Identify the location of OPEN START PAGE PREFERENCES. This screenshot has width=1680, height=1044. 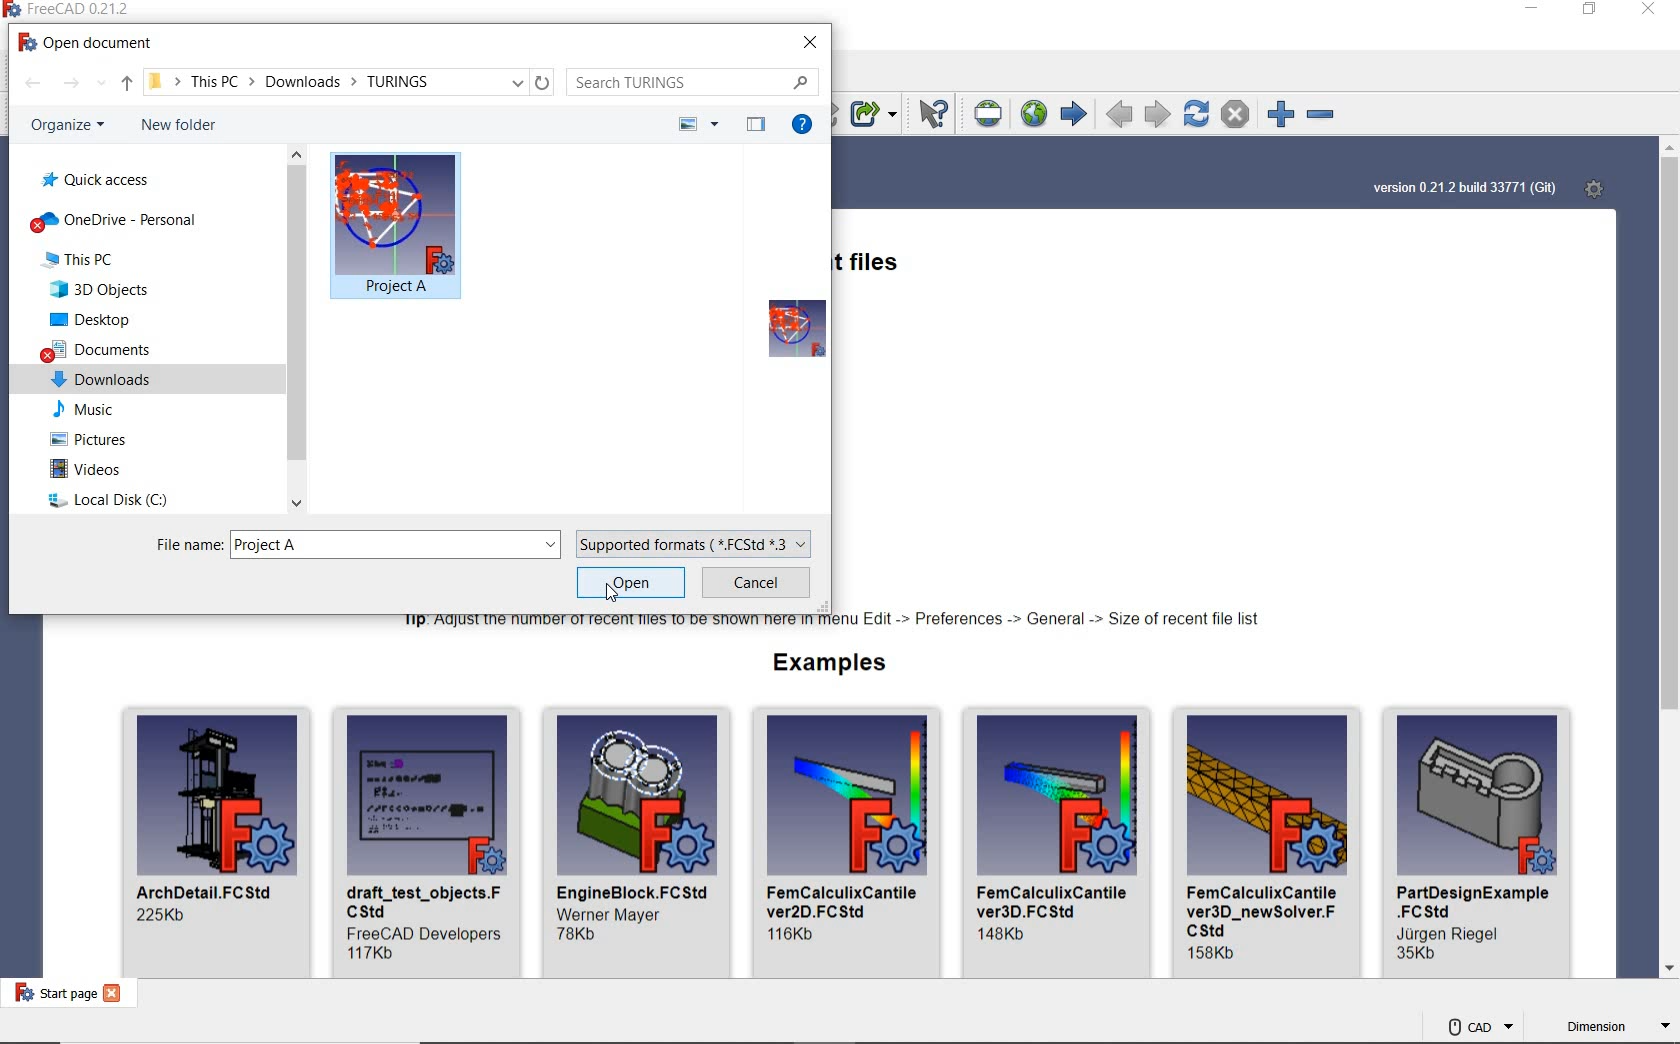
(1591, 187).